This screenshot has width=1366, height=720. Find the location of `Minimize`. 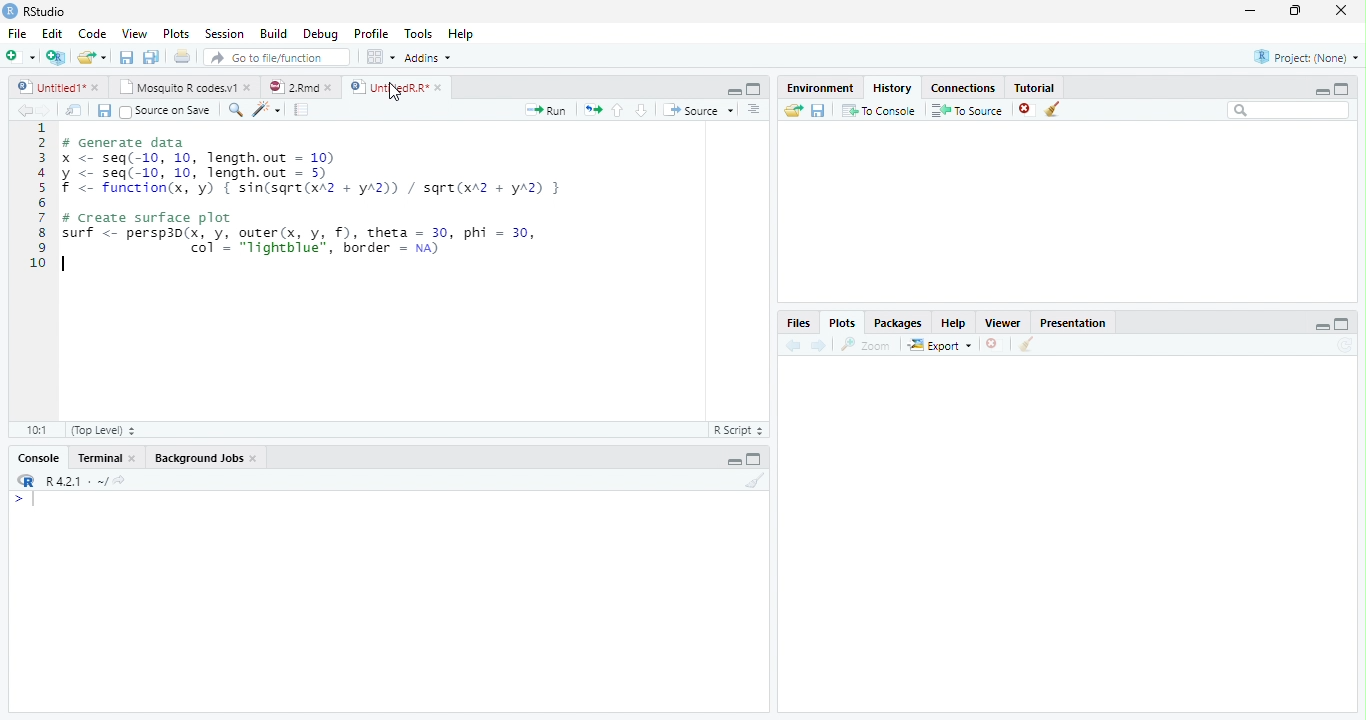

Minimize is located at coordinates (734, 461).